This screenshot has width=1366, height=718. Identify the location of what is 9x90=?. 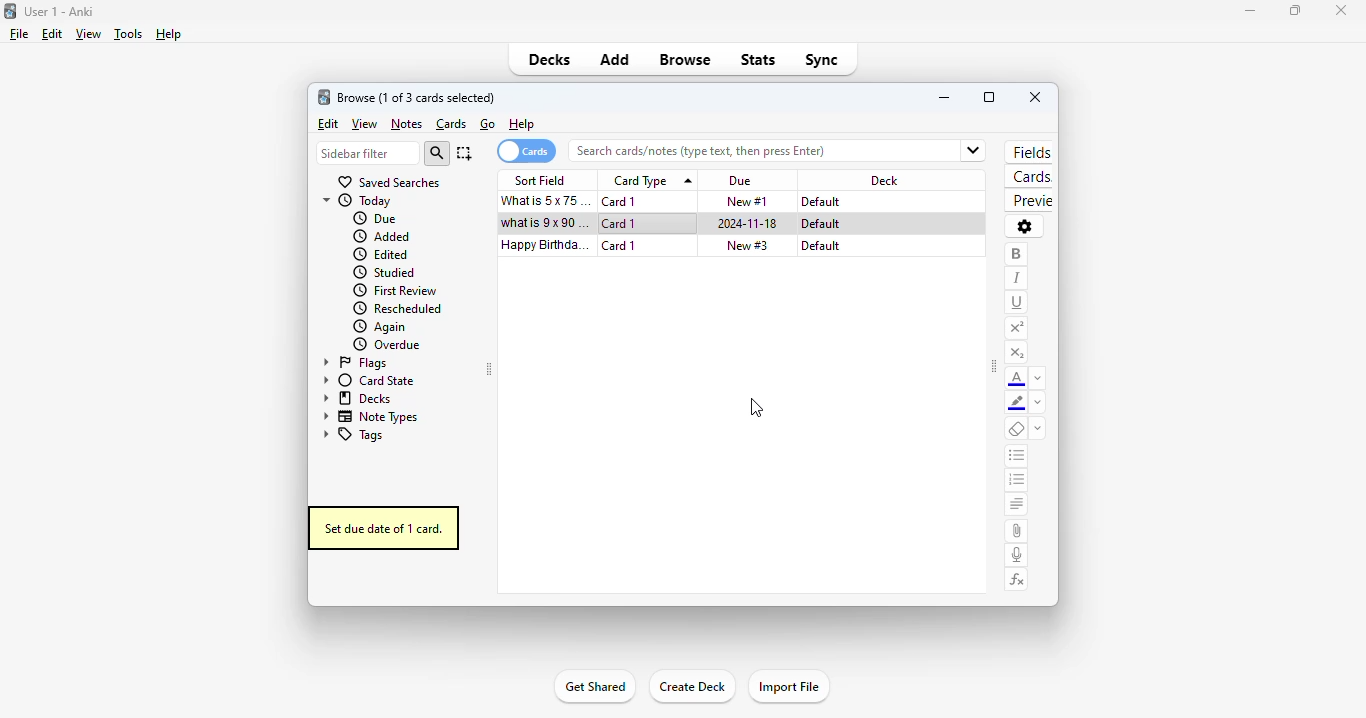
(544, 222).